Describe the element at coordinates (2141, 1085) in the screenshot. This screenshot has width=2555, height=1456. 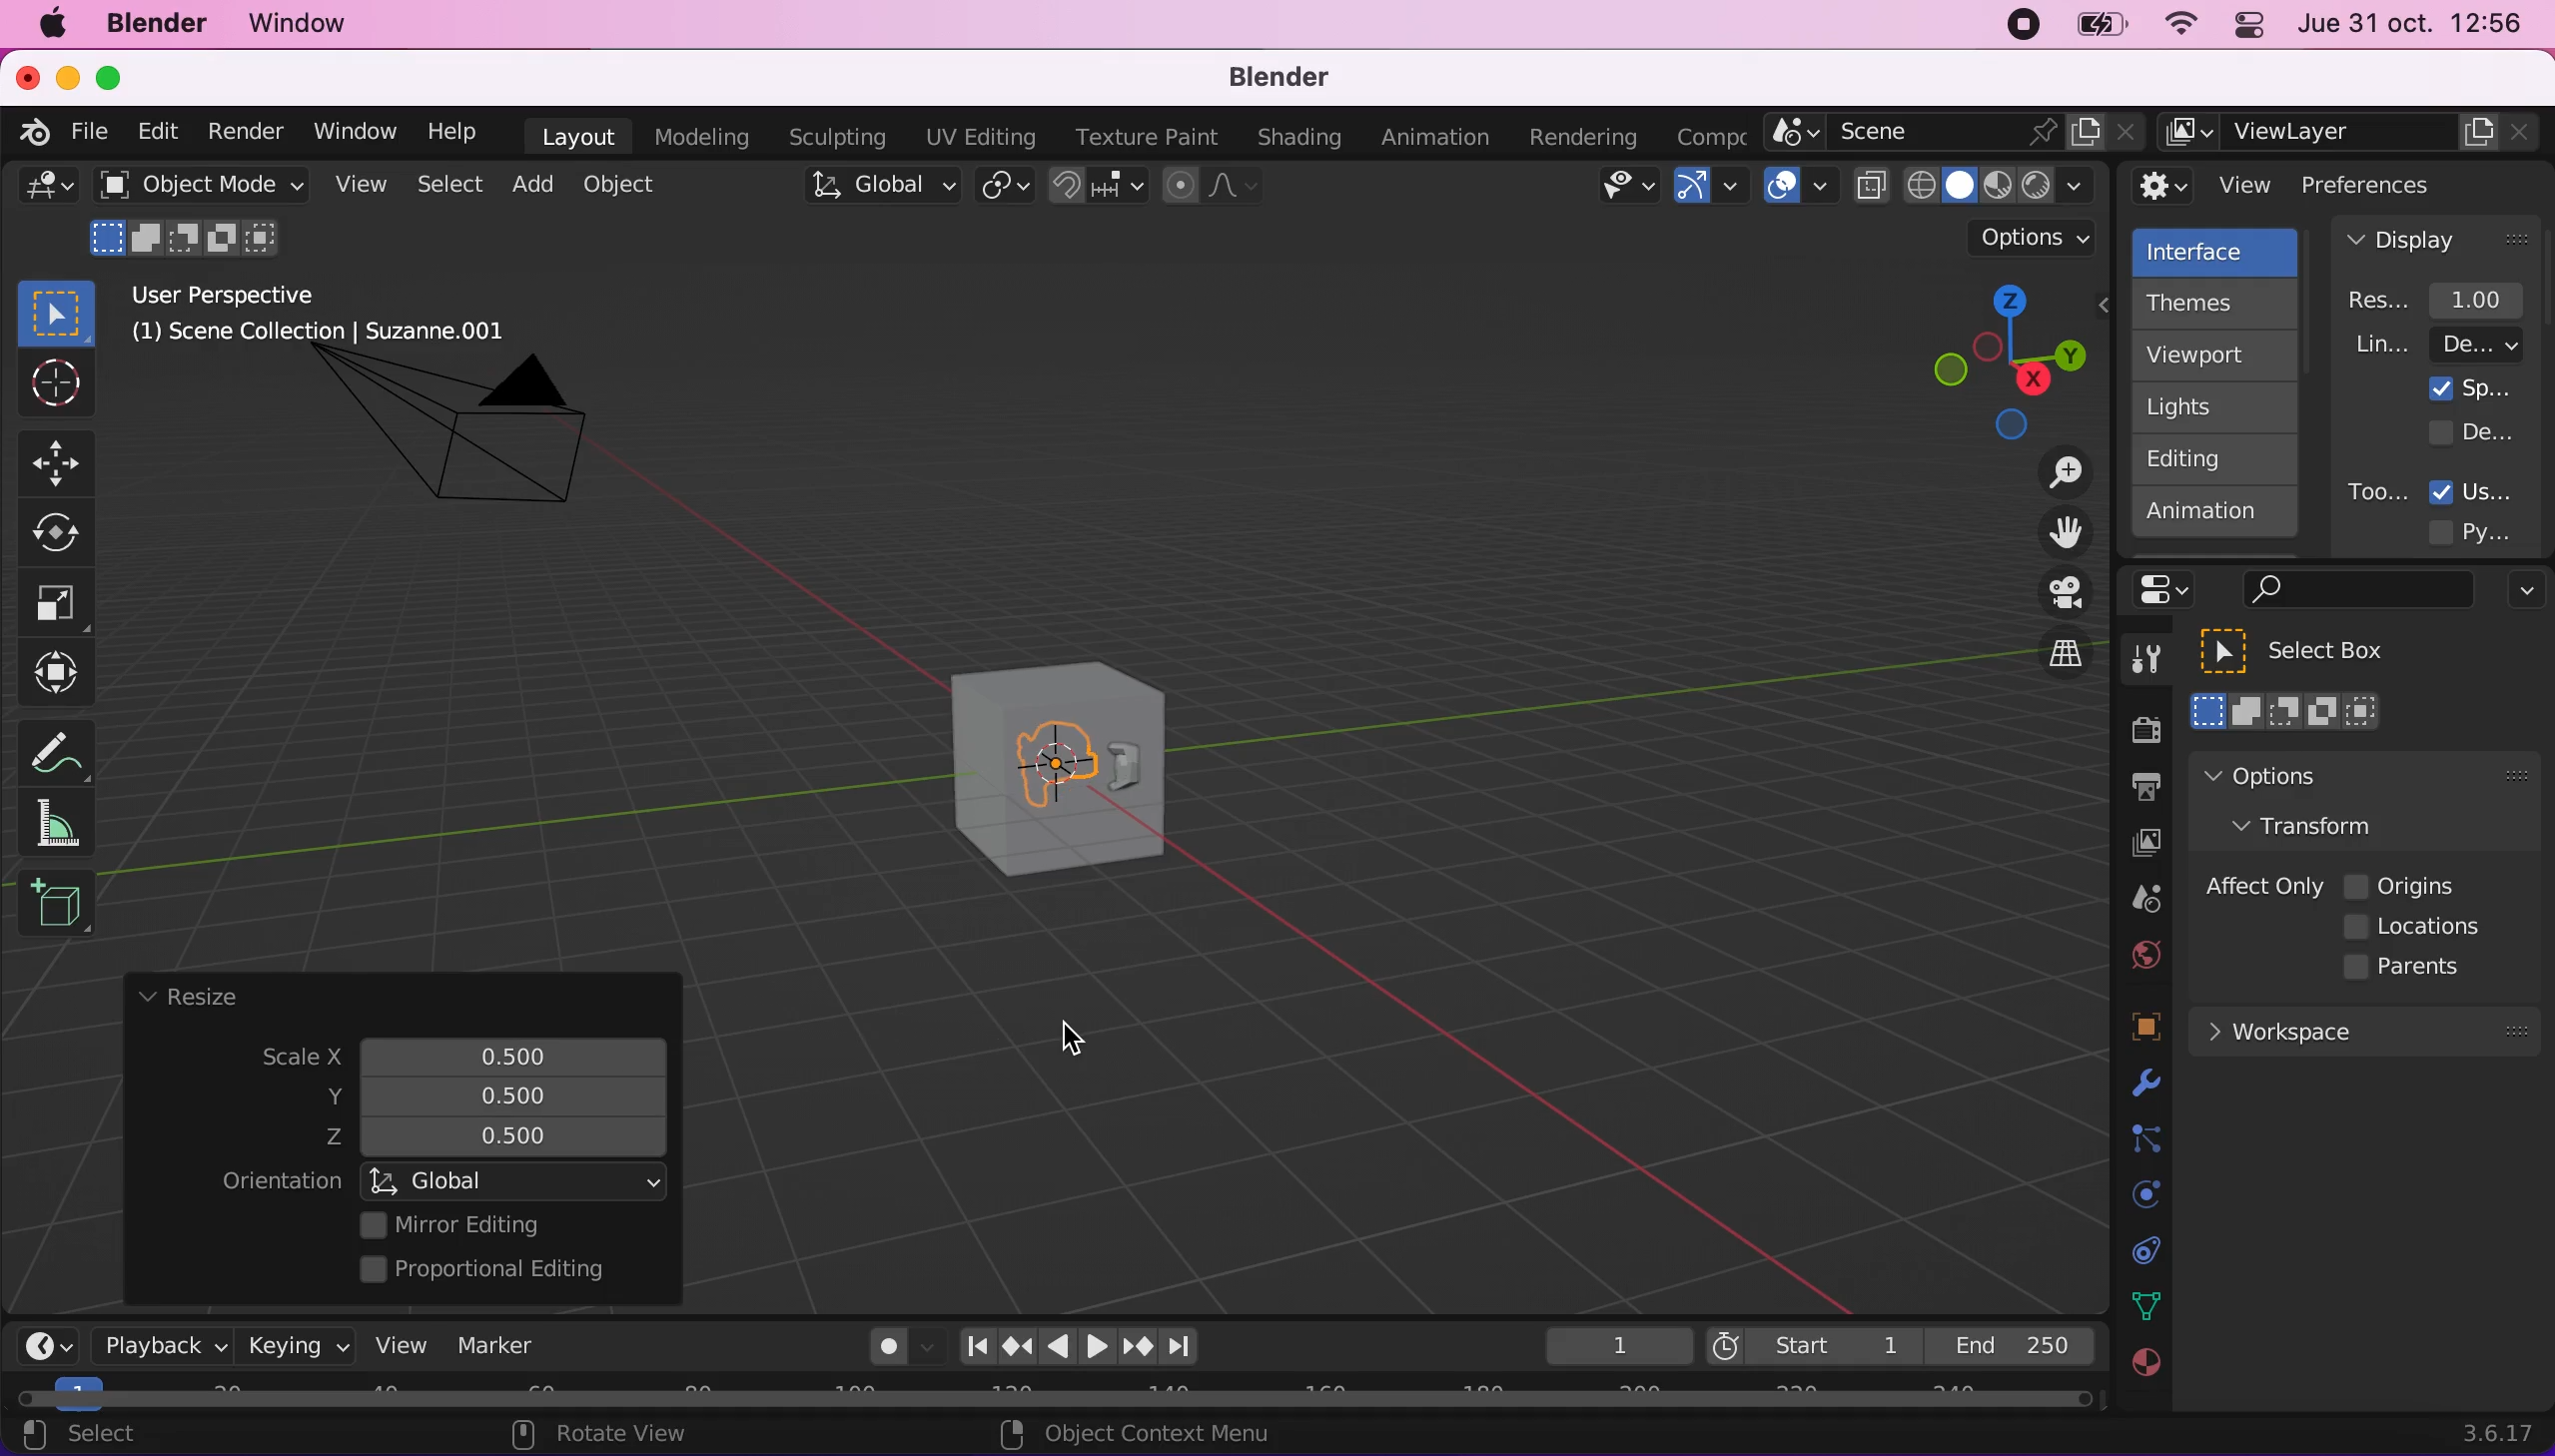
I see `physics` at that location.